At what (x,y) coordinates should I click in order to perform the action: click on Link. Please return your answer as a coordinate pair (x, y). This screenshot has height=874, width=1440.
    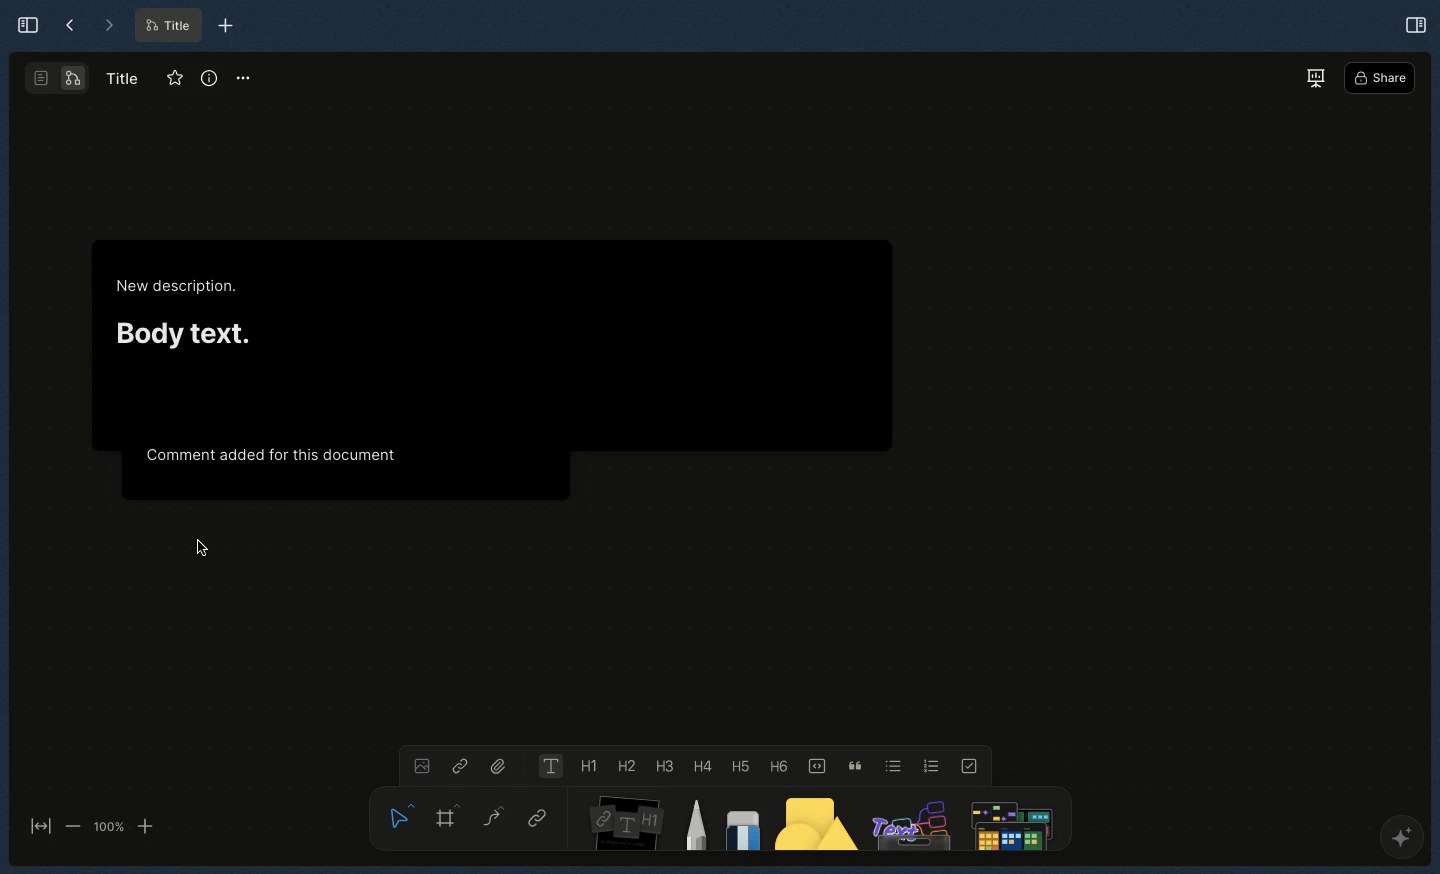
    Looking at the image, I should click on (460, 765).